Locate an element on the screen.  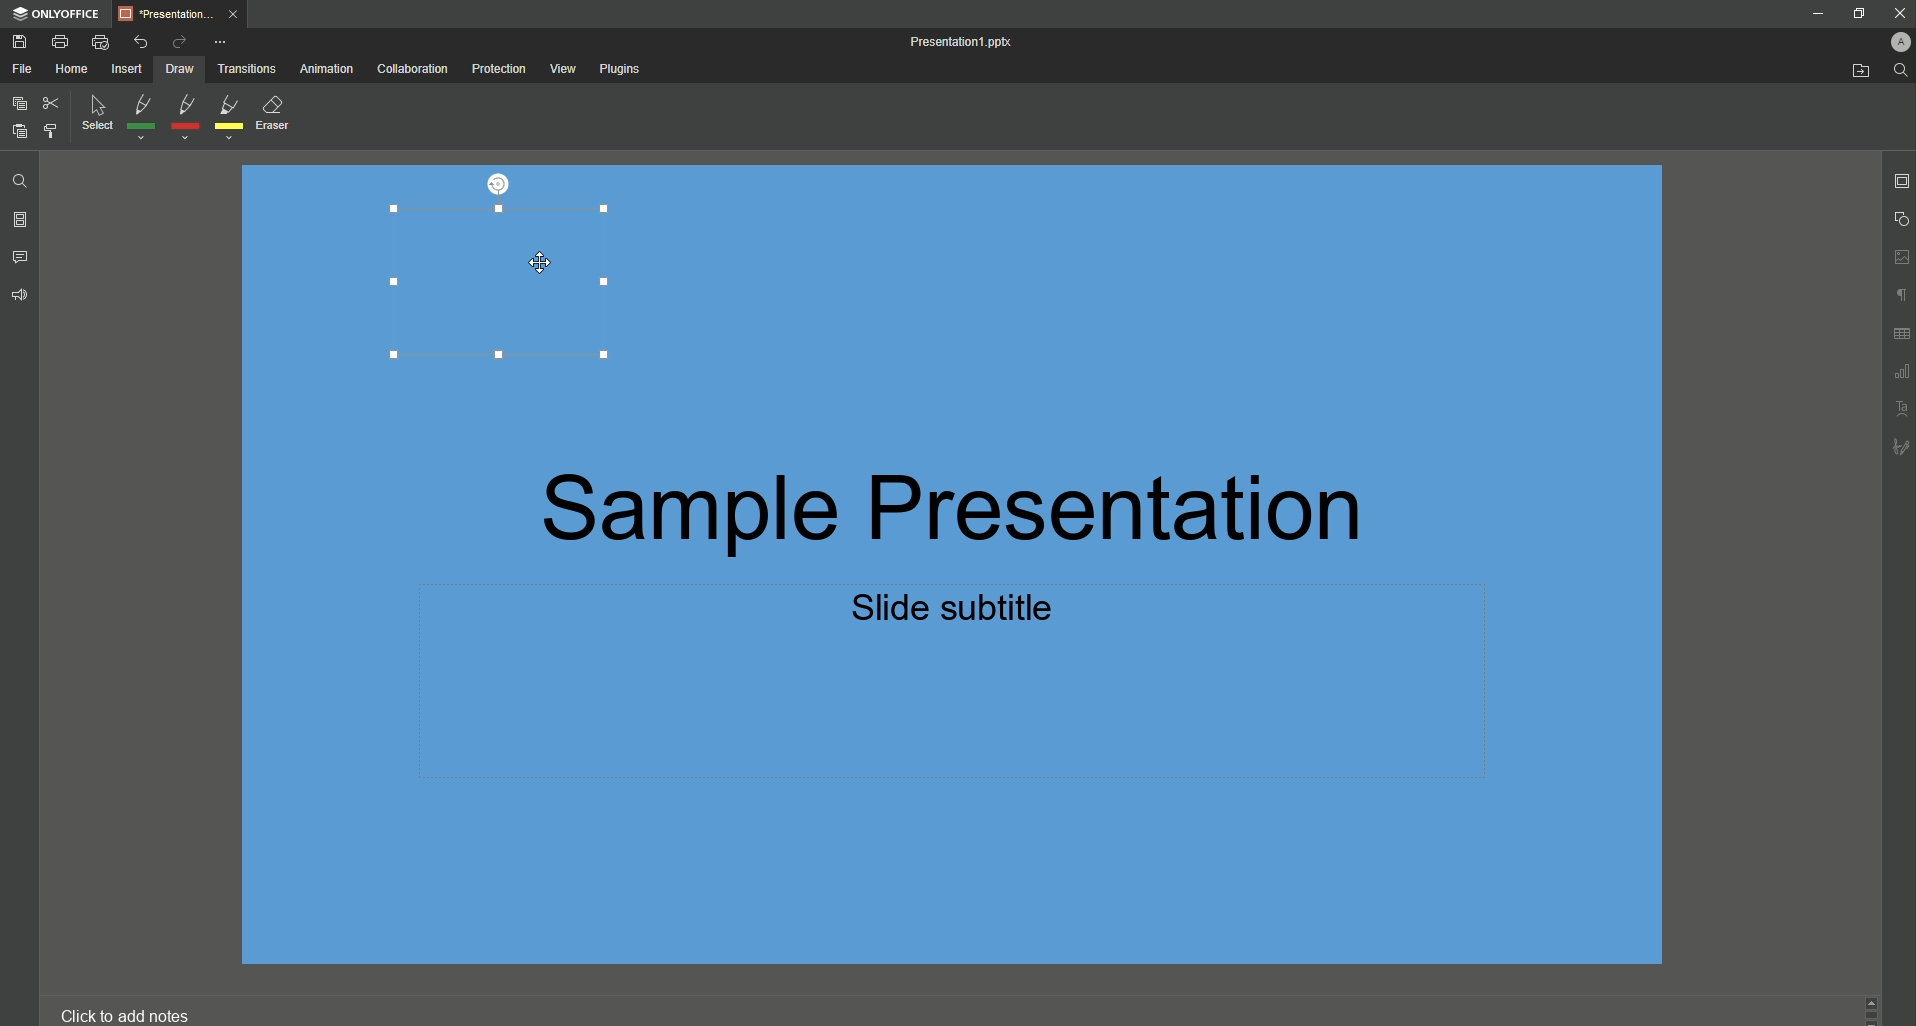
Paste is located at coordinates (19, 131).